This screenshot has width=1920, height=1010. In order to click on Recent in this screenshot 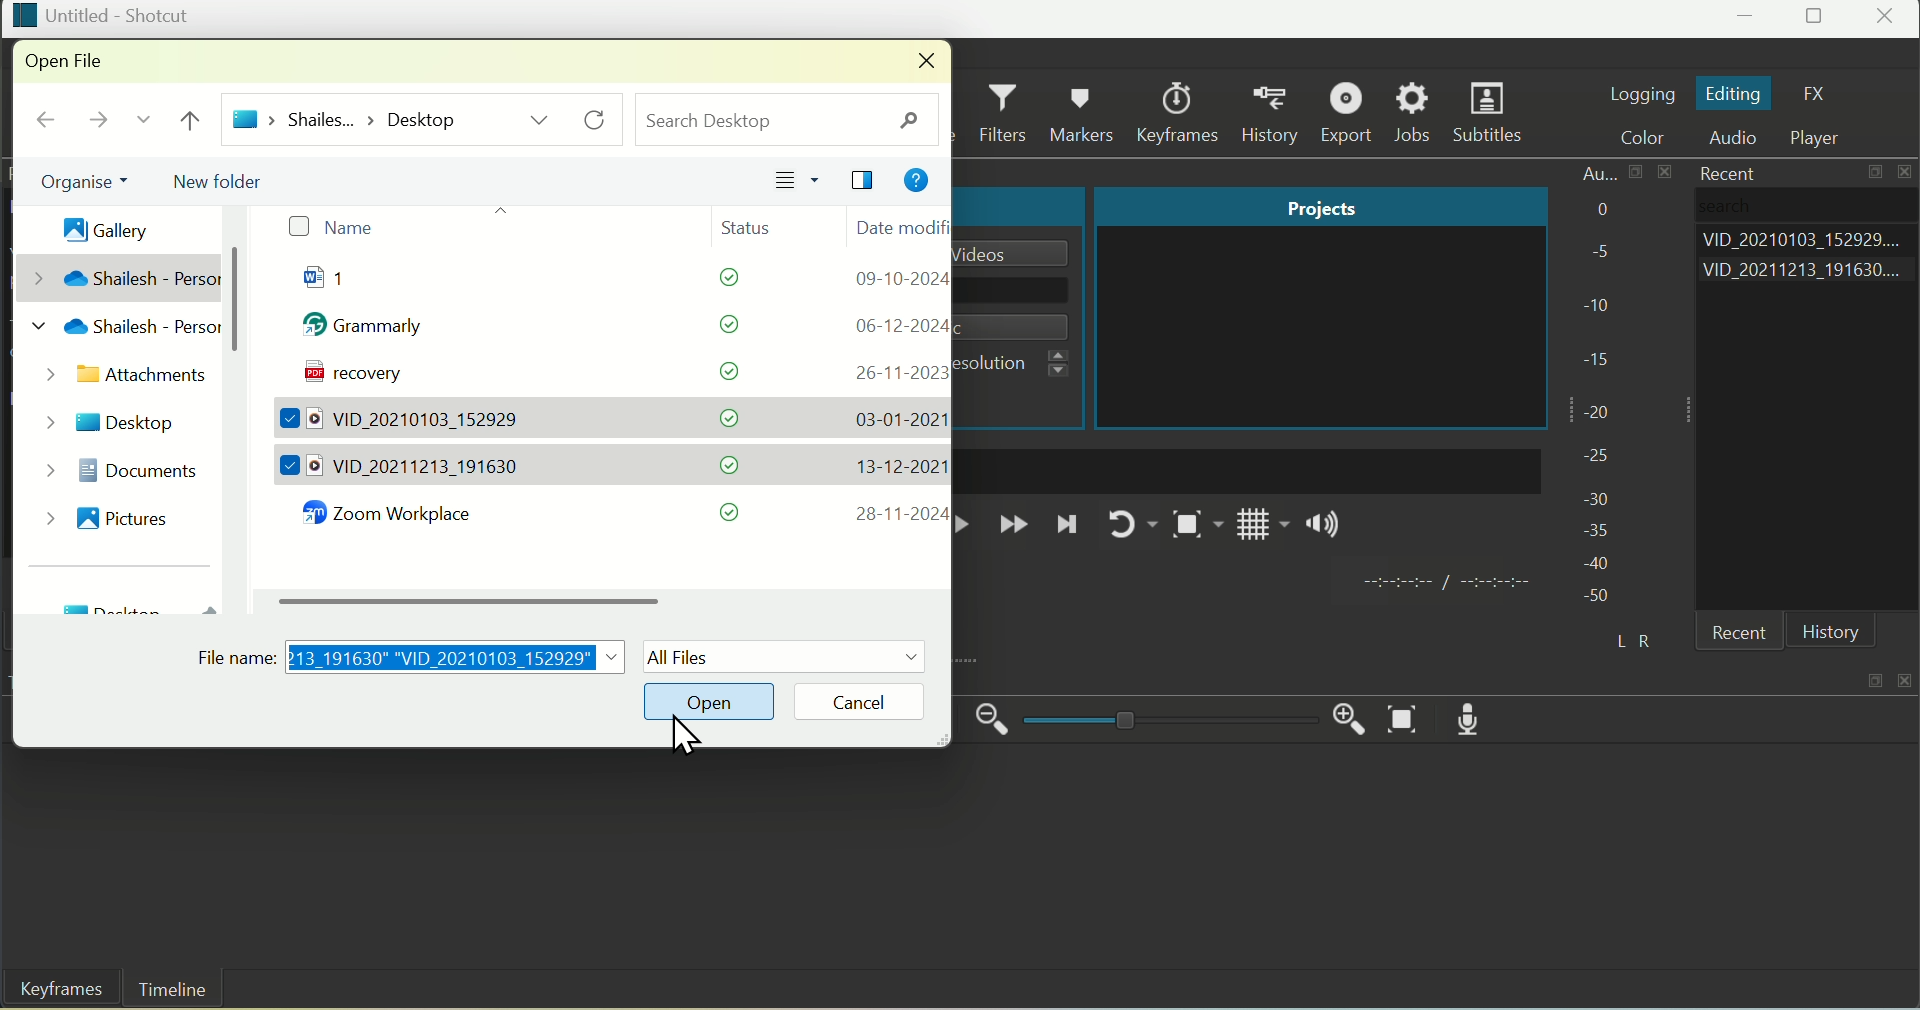, I will do `click(1722, 172)`.